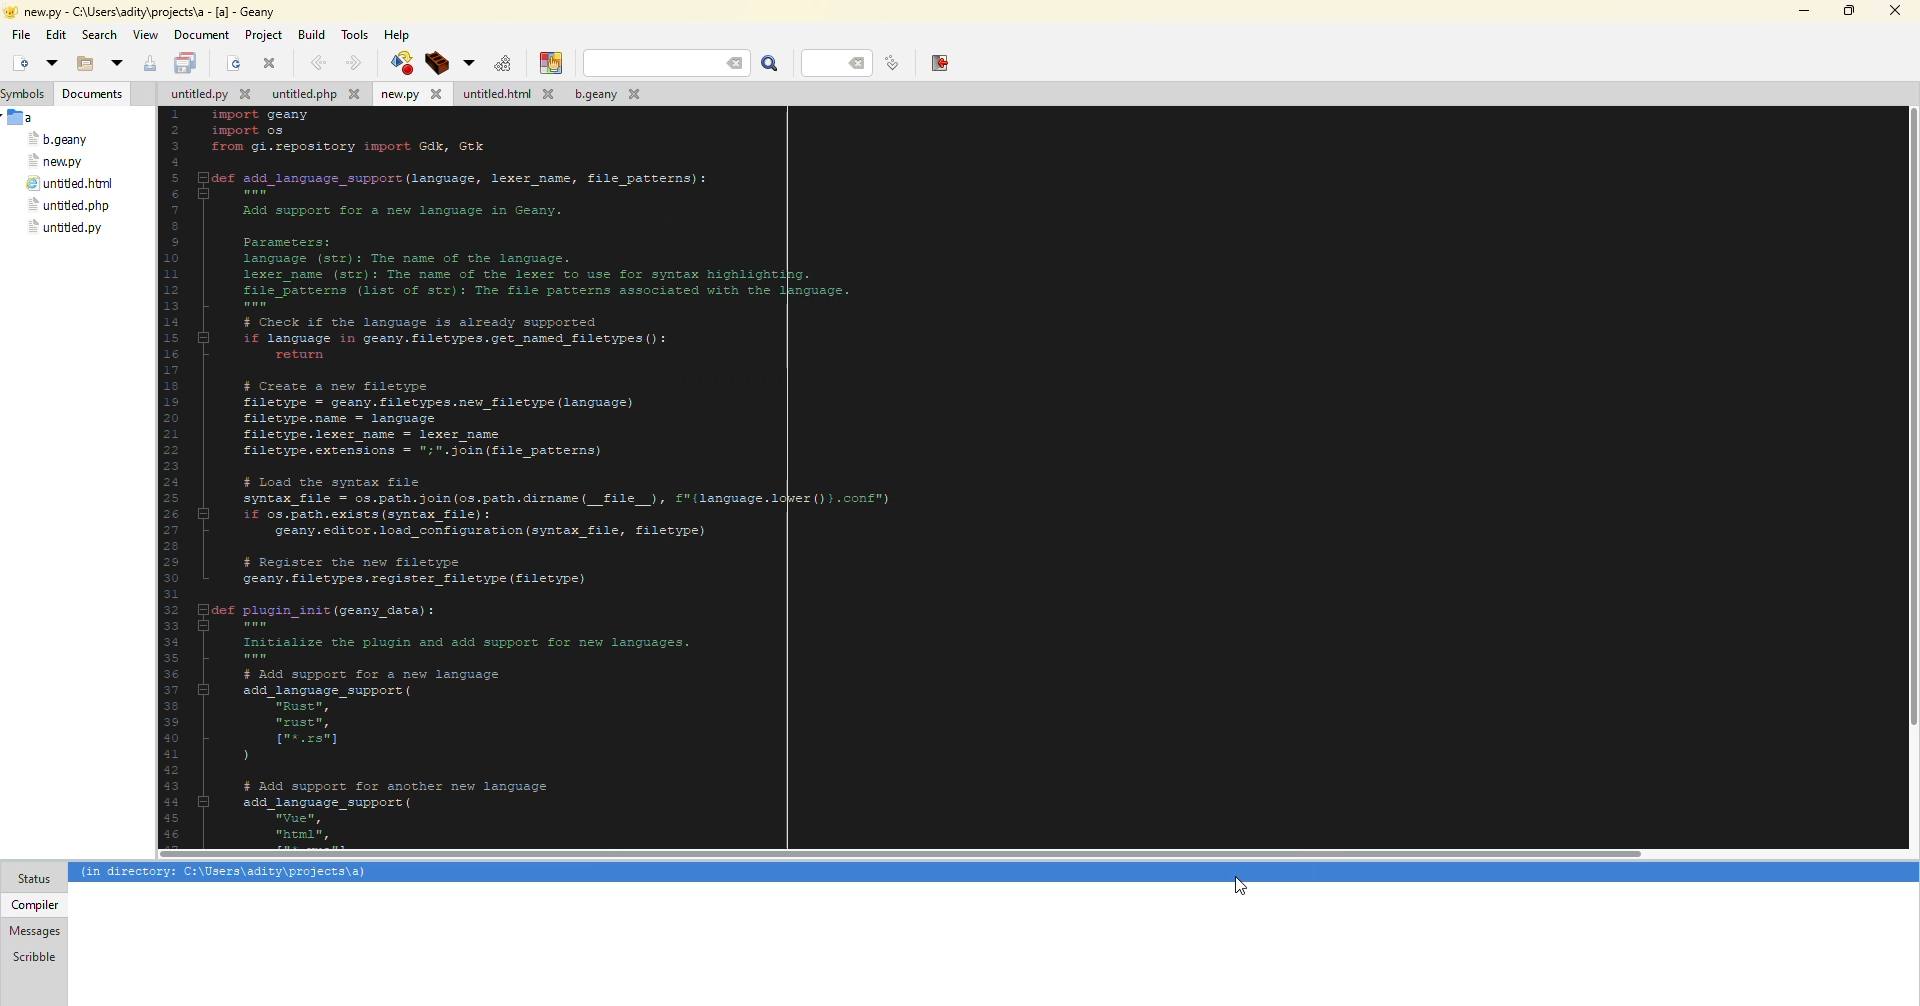  I want to click on file, so click(604, 97).